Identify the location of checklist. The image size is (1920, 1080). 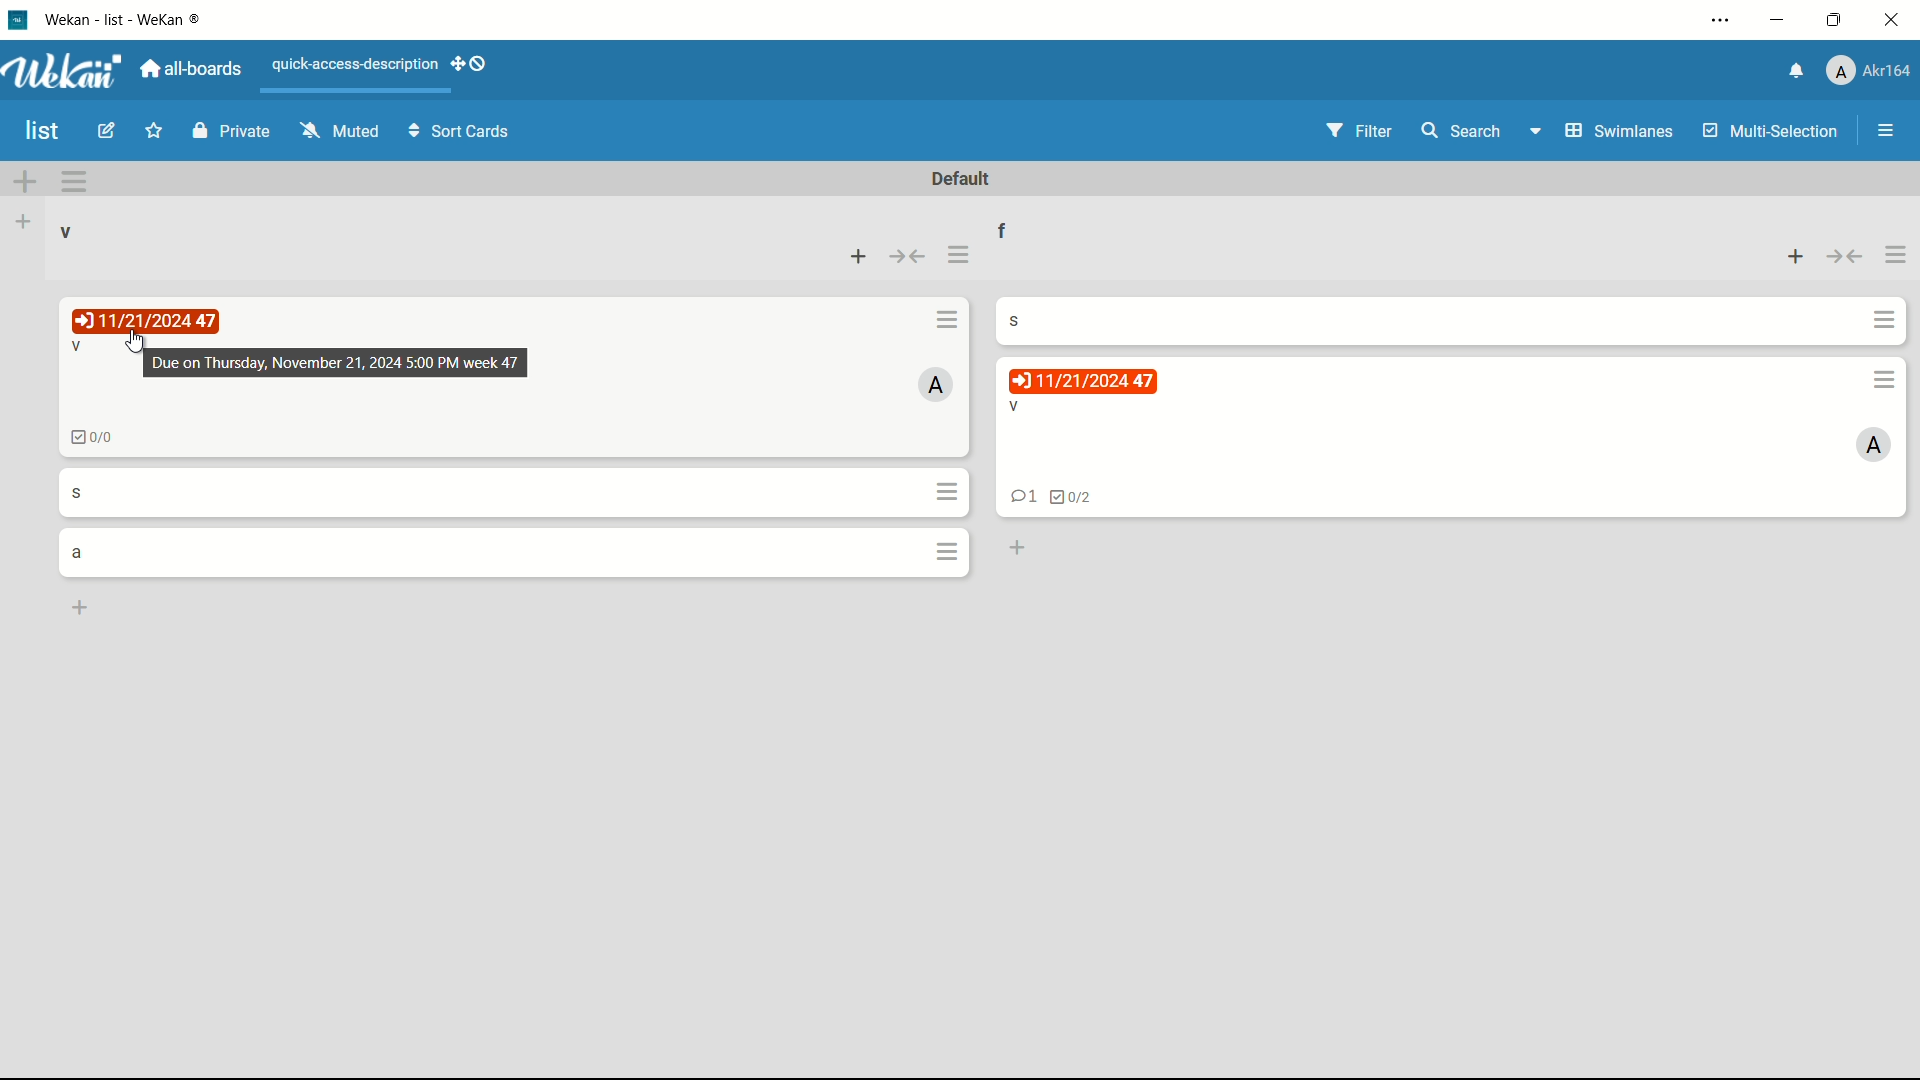
(92, 437).